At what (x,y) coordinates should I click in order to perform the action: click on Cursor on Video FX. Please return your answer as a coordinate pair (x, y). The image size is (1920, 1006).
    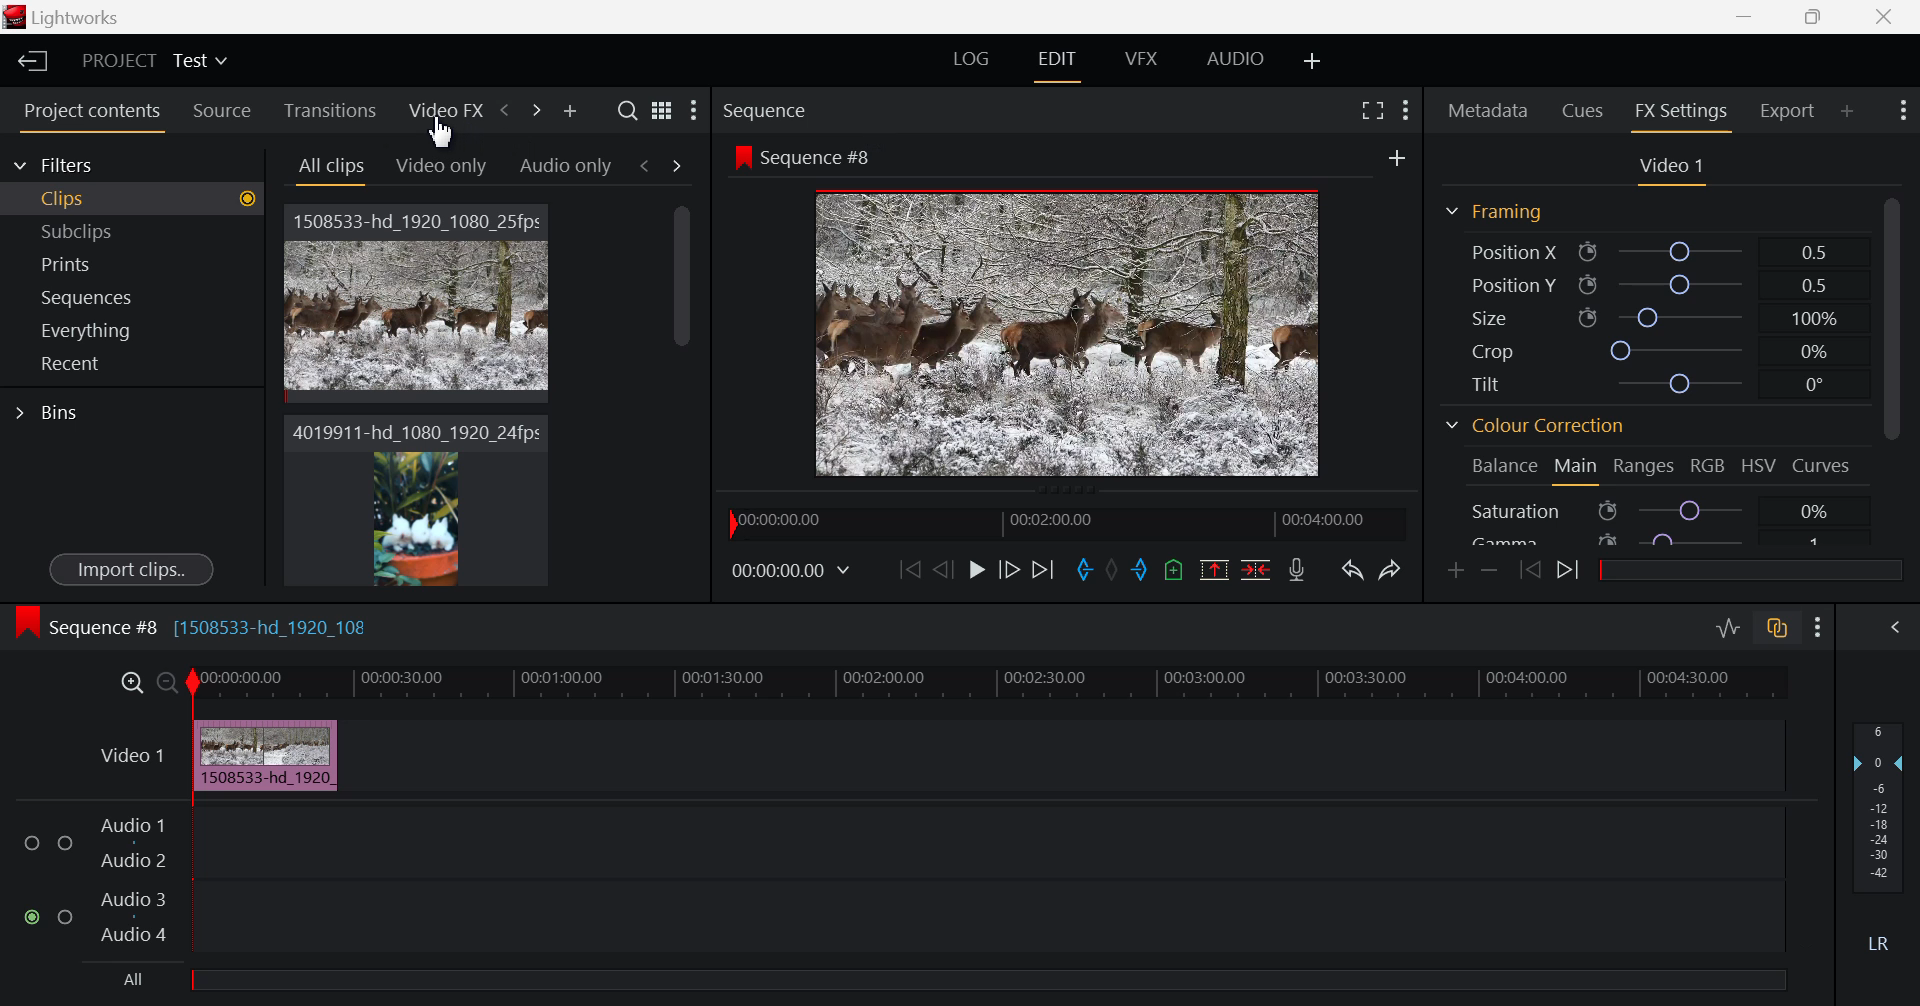
    Looking at the image, I should click on (444, 112).